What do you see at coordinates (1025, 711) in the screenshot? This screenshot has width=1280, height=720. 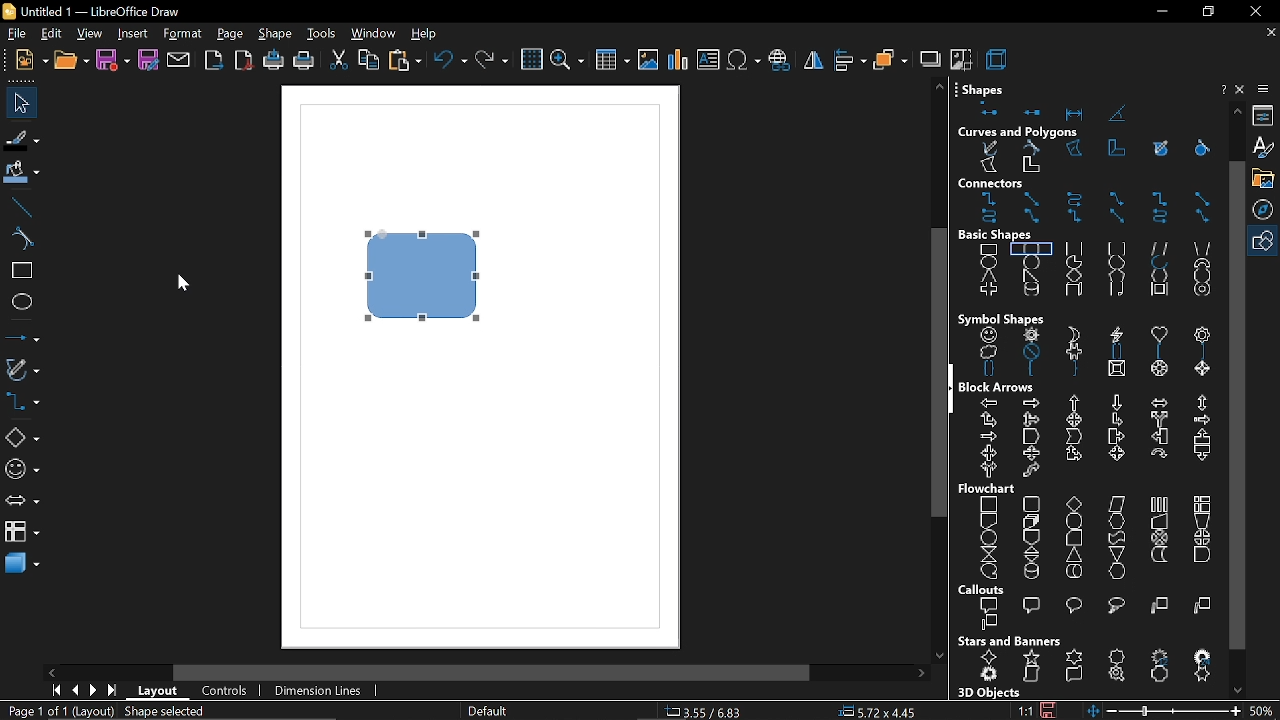 I see `scaling factor` at bounding box center [1025, 711].